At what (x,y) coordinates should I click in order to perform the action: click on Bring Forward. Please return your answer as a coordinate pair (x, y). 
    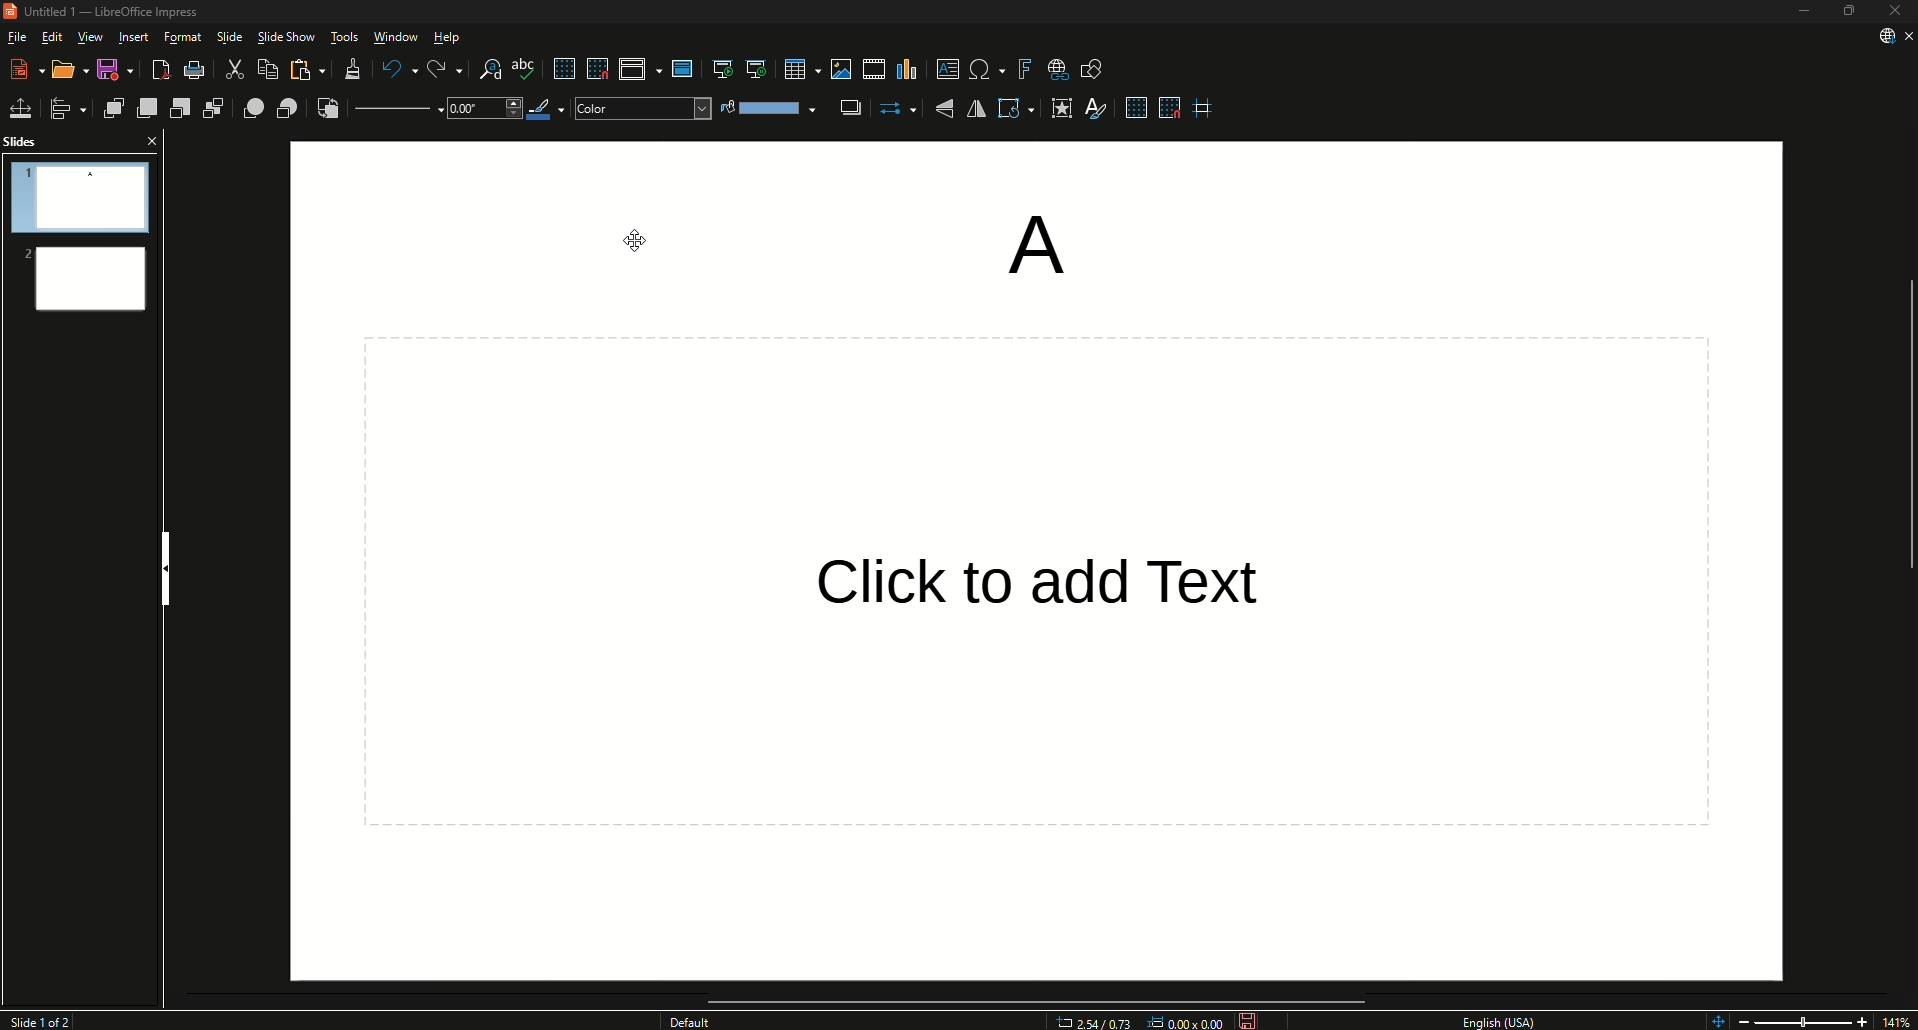
    Looking at the image, I should click on (145, 108).